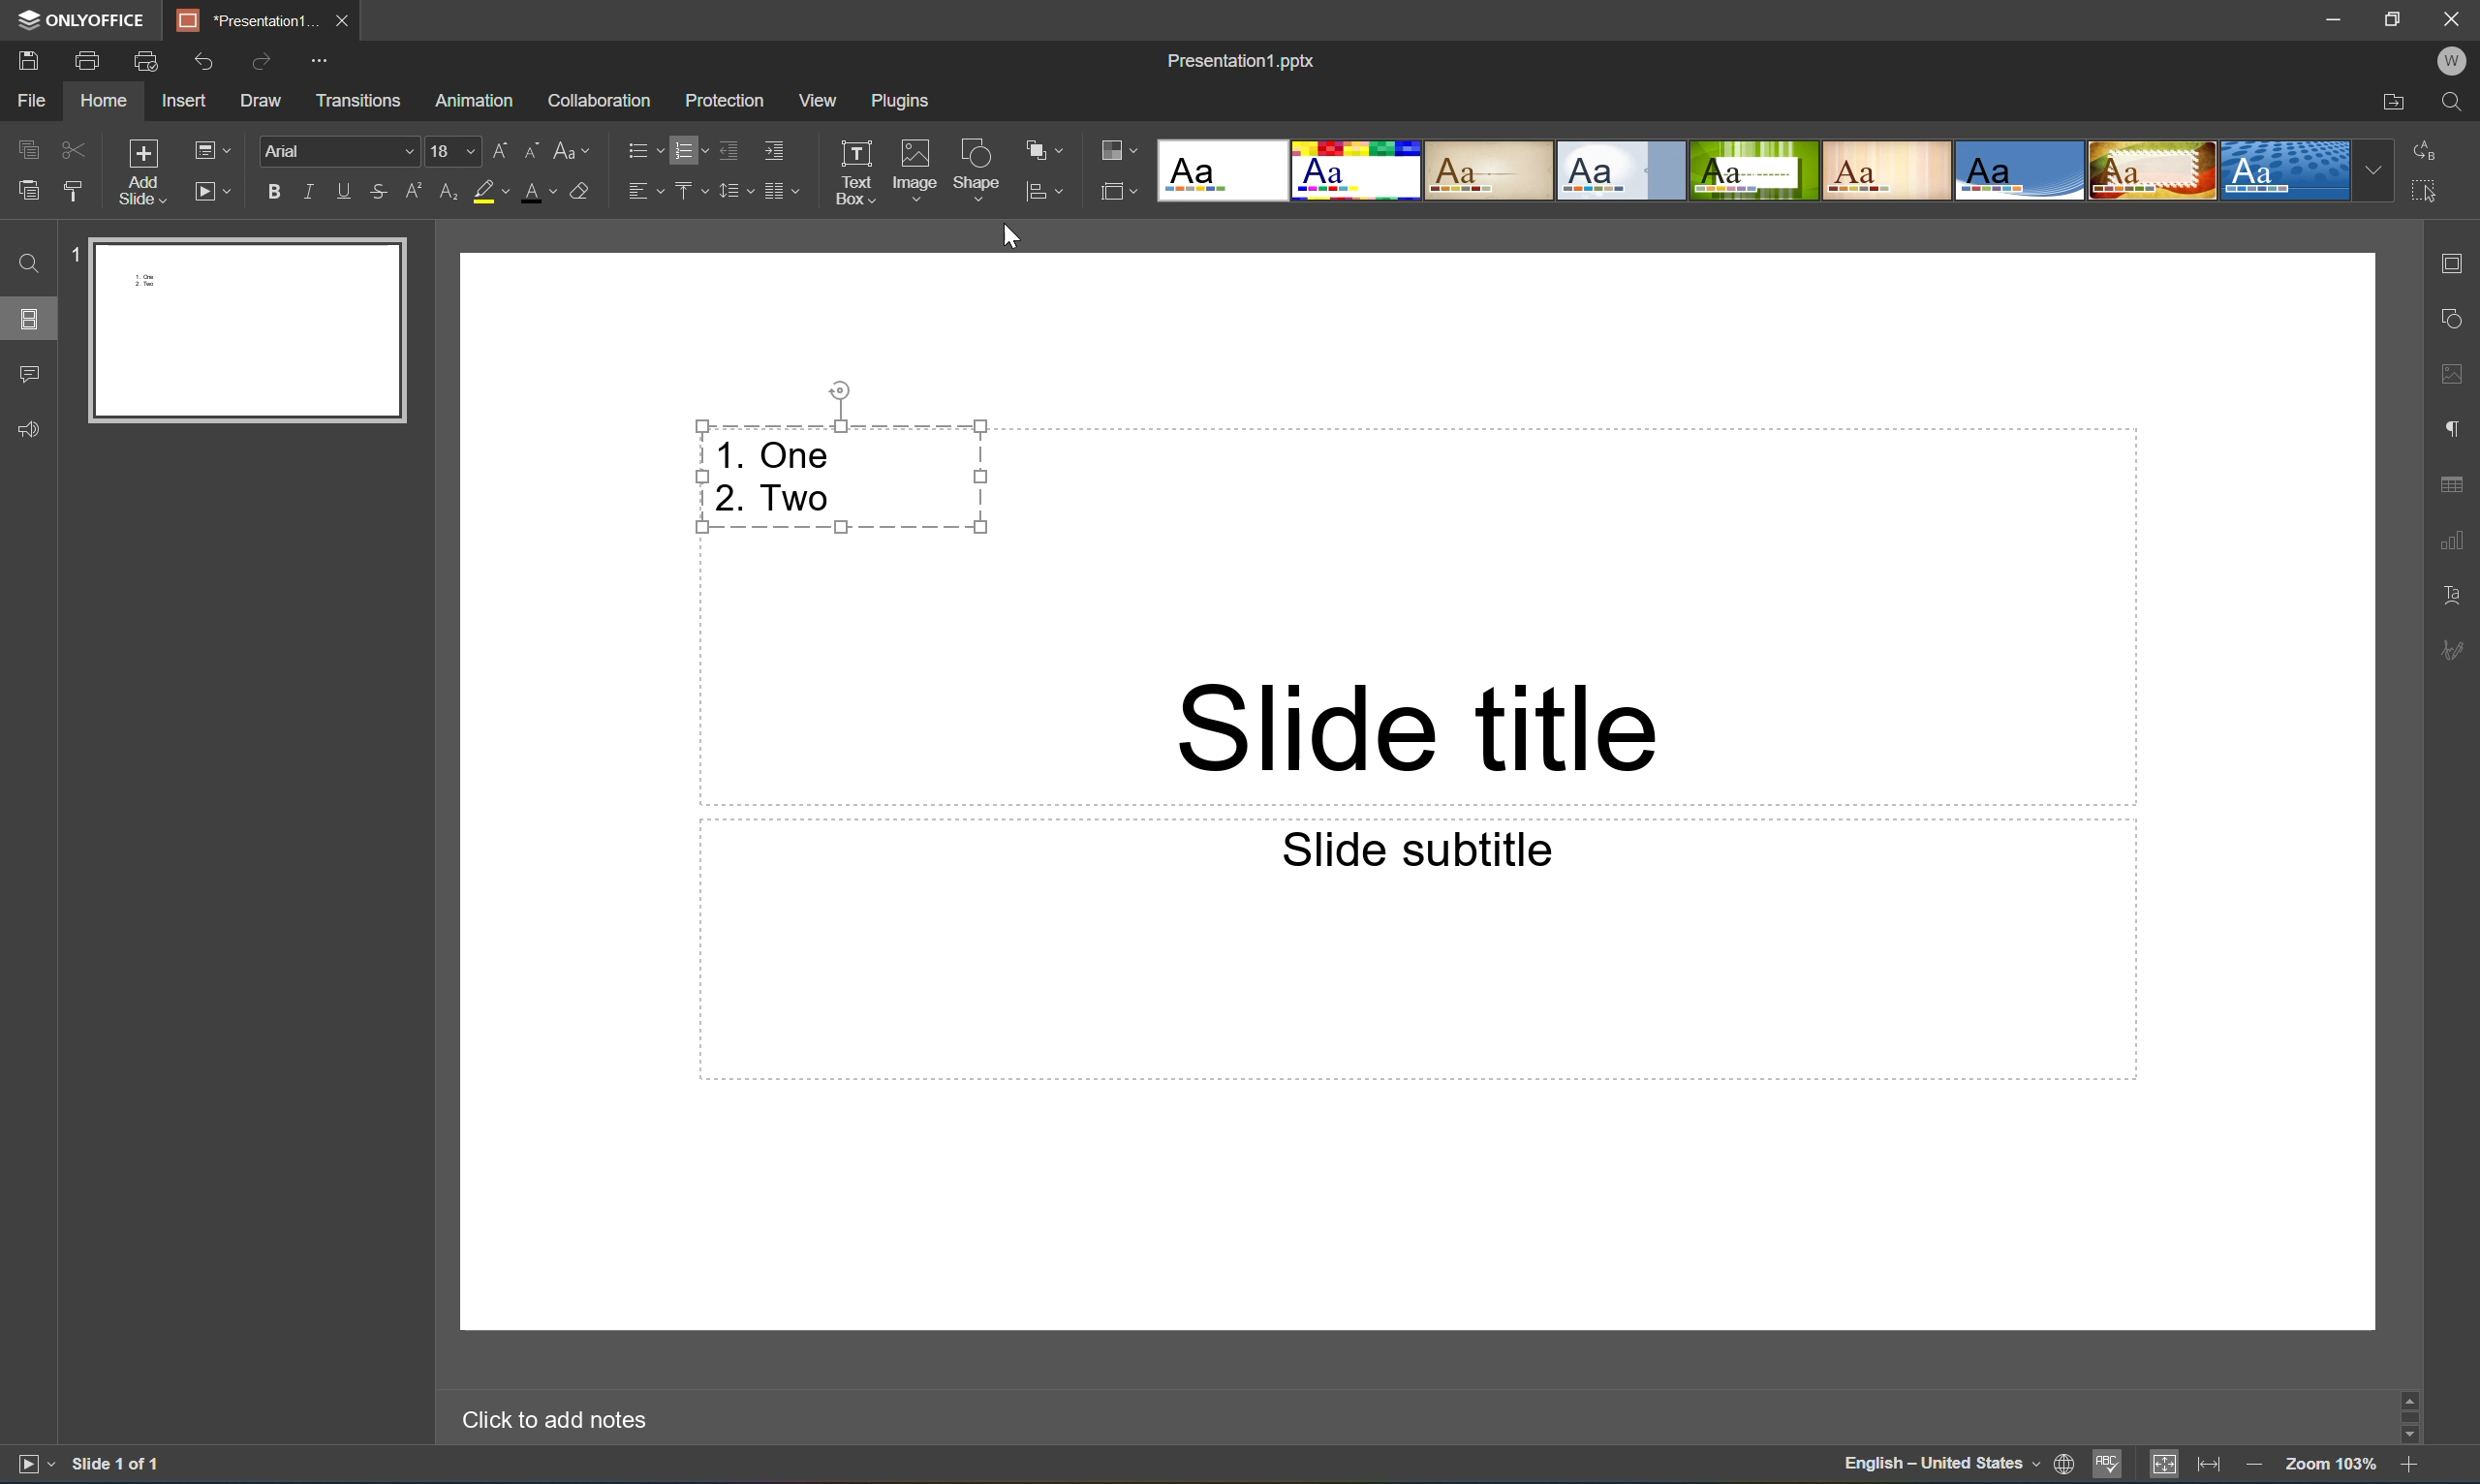  What do you see at coordinates (1116, 190) in the screenshot?
I see `Change slide size` at bounding box center [1116, 190].